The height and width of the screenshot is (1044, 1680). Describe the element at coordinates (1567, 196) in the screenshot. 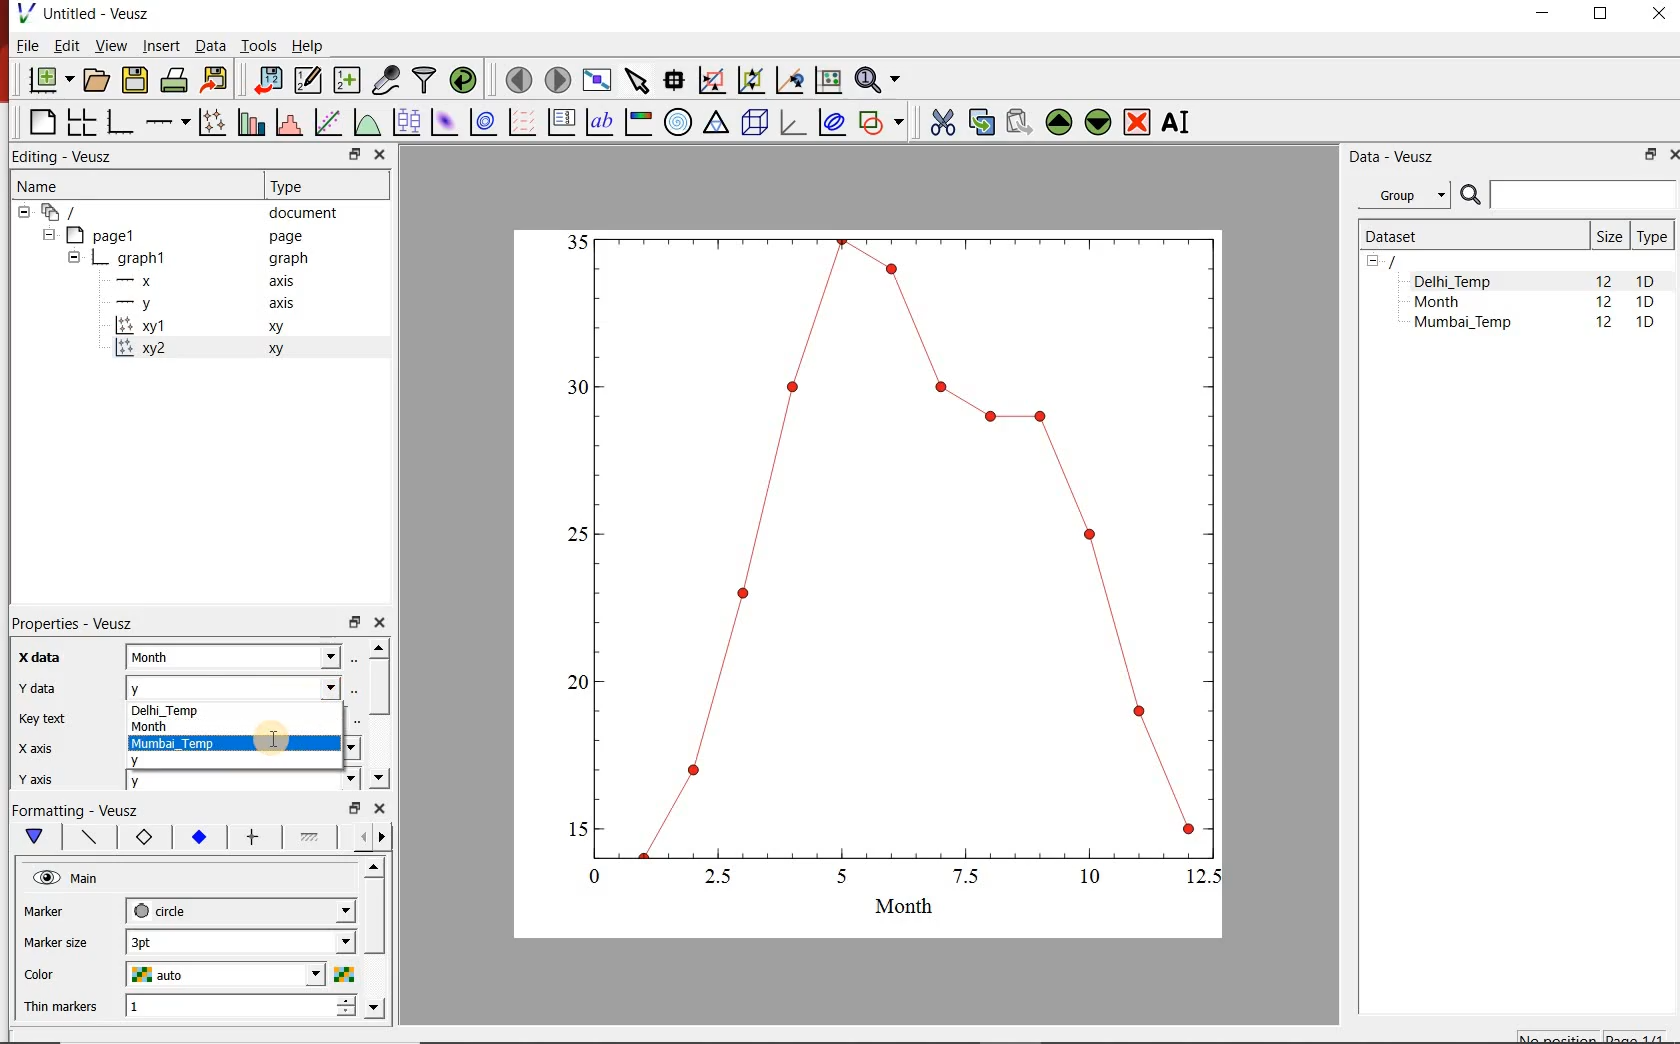

I see `SEARCH DATASETS` at that location.